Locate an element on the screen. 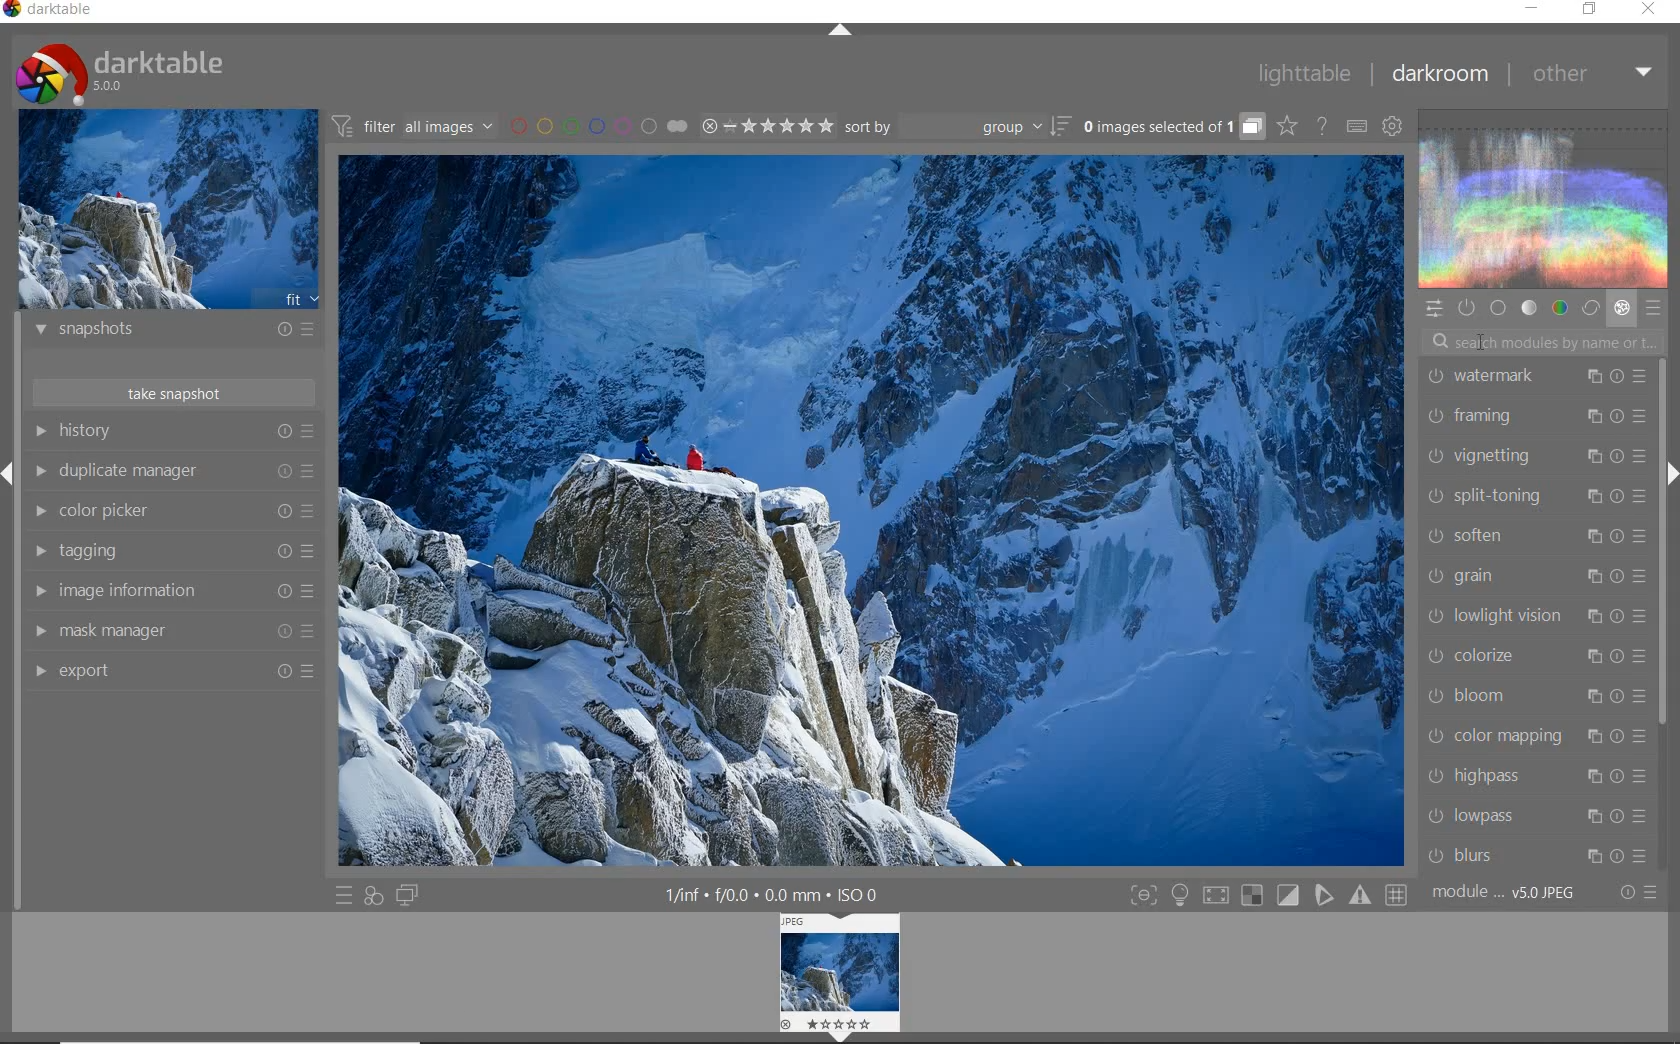 The height and width of the screenshot is (1044, 1680). Darktable is located at coordinates (50, 13).